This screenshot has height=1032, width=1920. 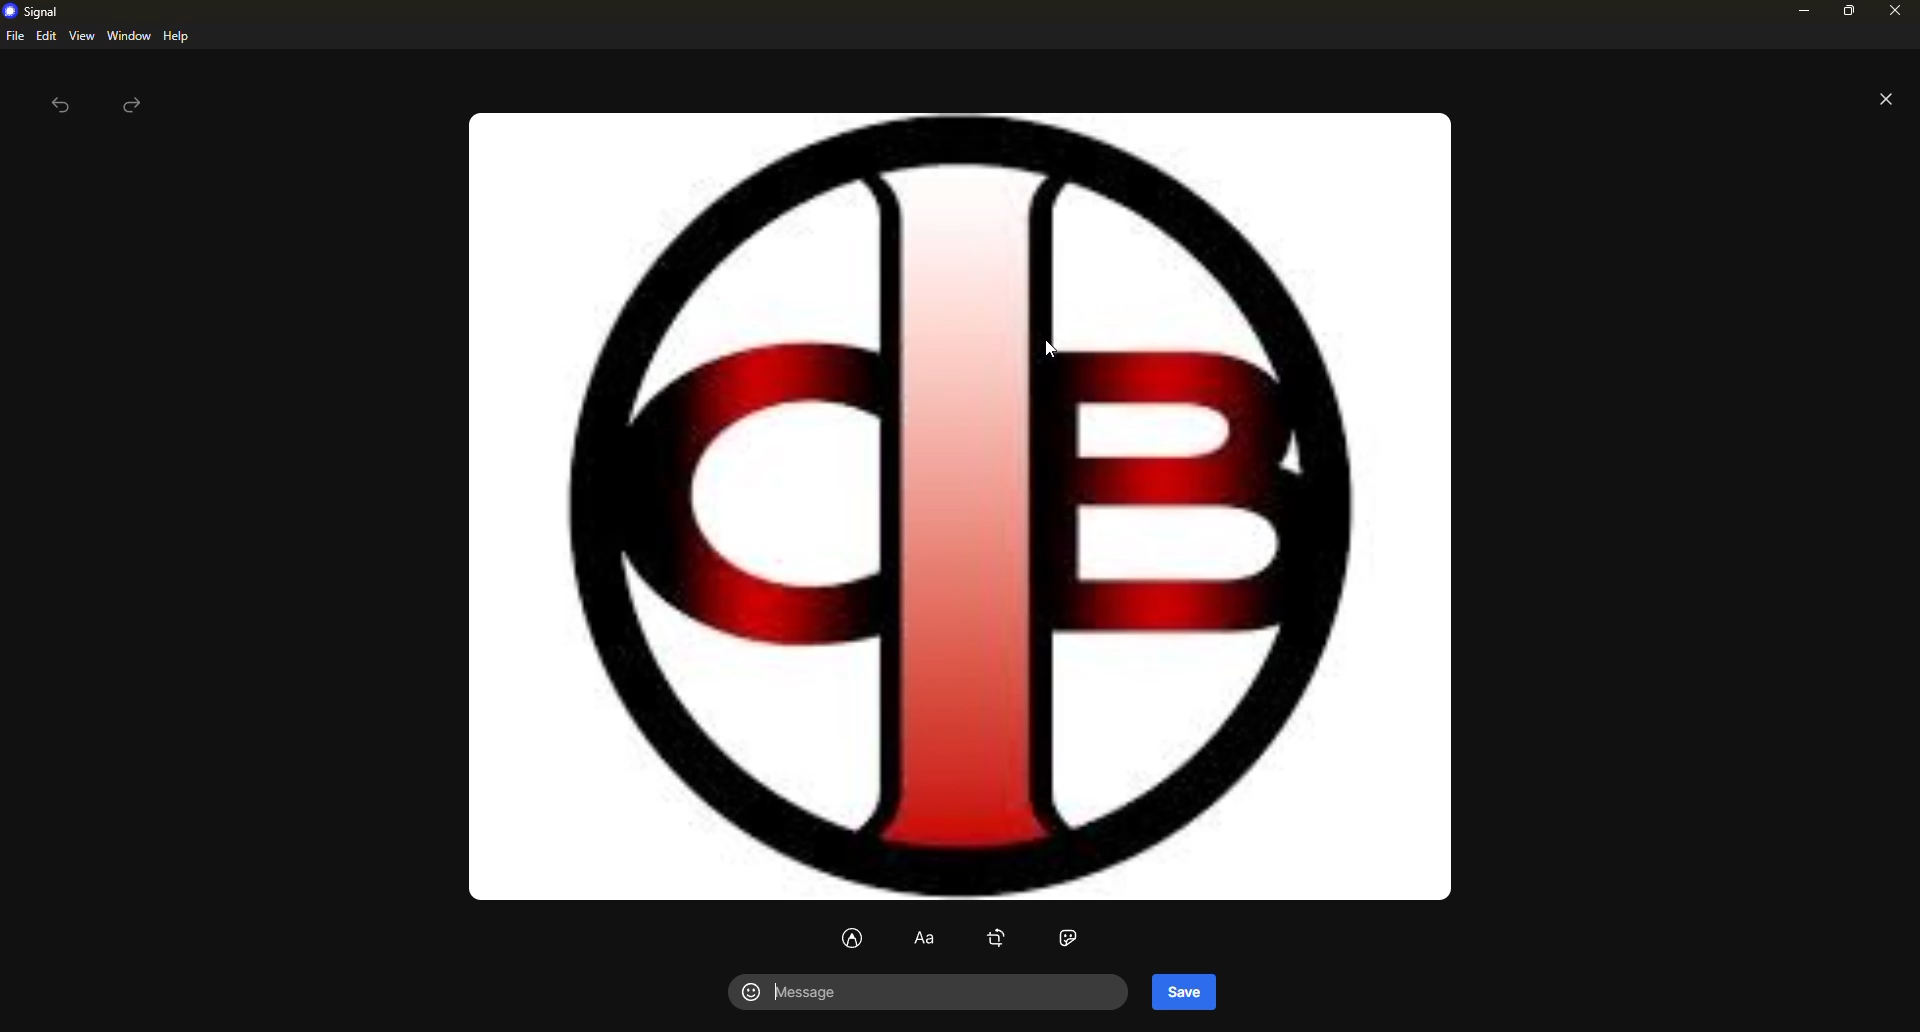 What do you see at coordinates (81, 37) in the screenshot?
I see `view` at bounding box center [81, 37].